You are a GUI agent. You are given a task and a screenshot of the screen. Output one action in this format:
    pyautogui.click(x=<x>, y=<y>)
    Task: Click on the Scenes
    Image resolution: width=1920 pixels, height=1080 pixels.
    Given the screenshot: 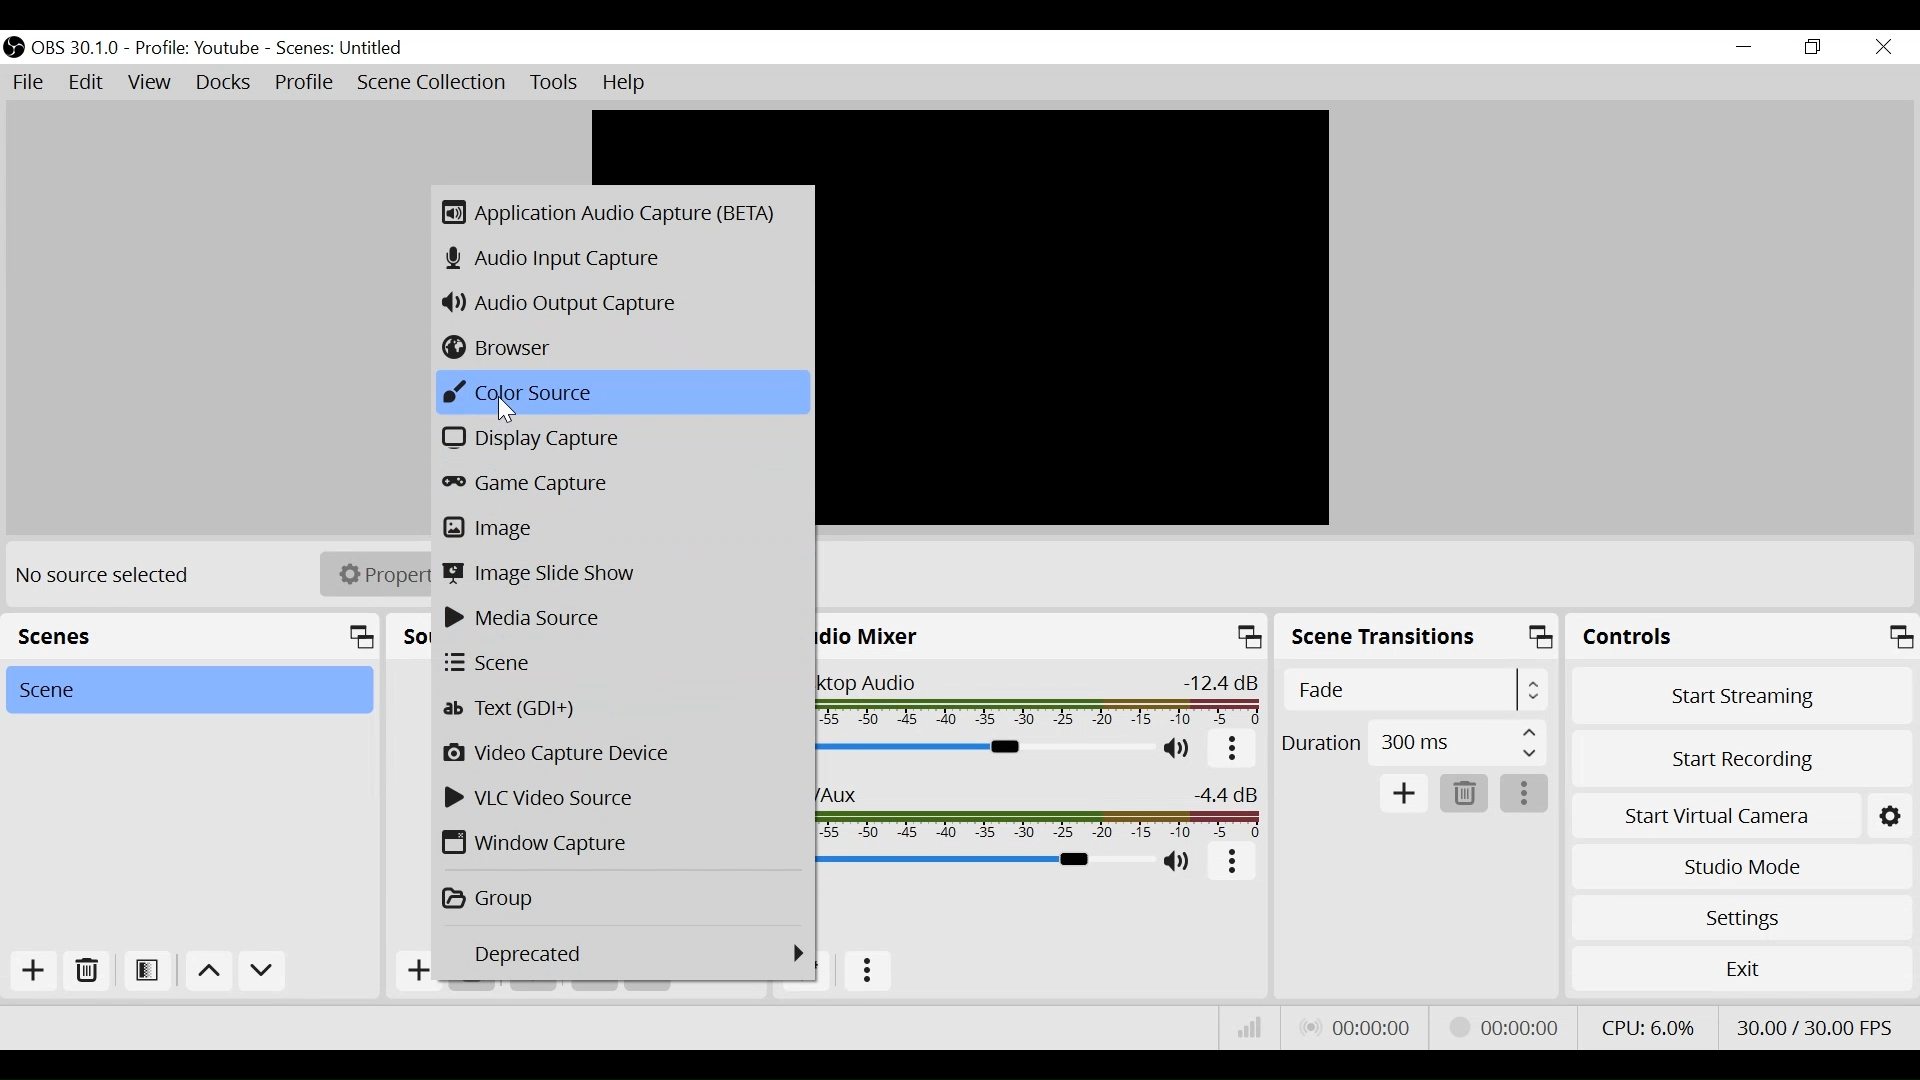 What is the action you would take?
    pyautogui.click(x=190, y=637)
    